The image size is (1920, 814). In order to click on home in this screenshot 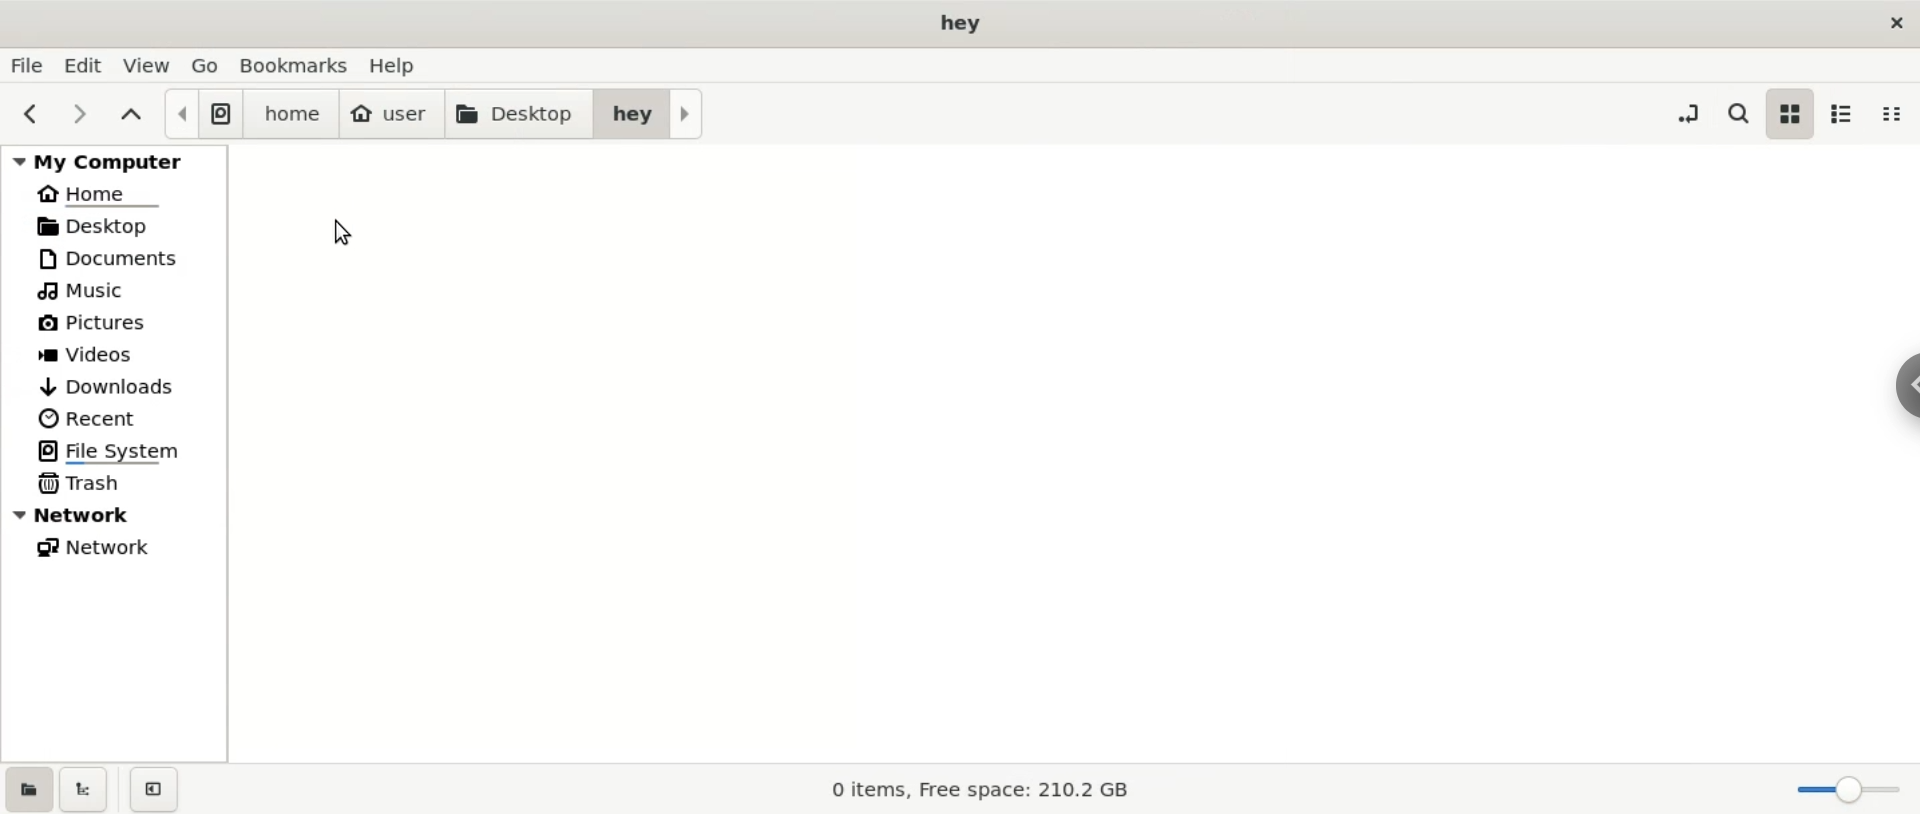, I will do `click(114, 190)`.